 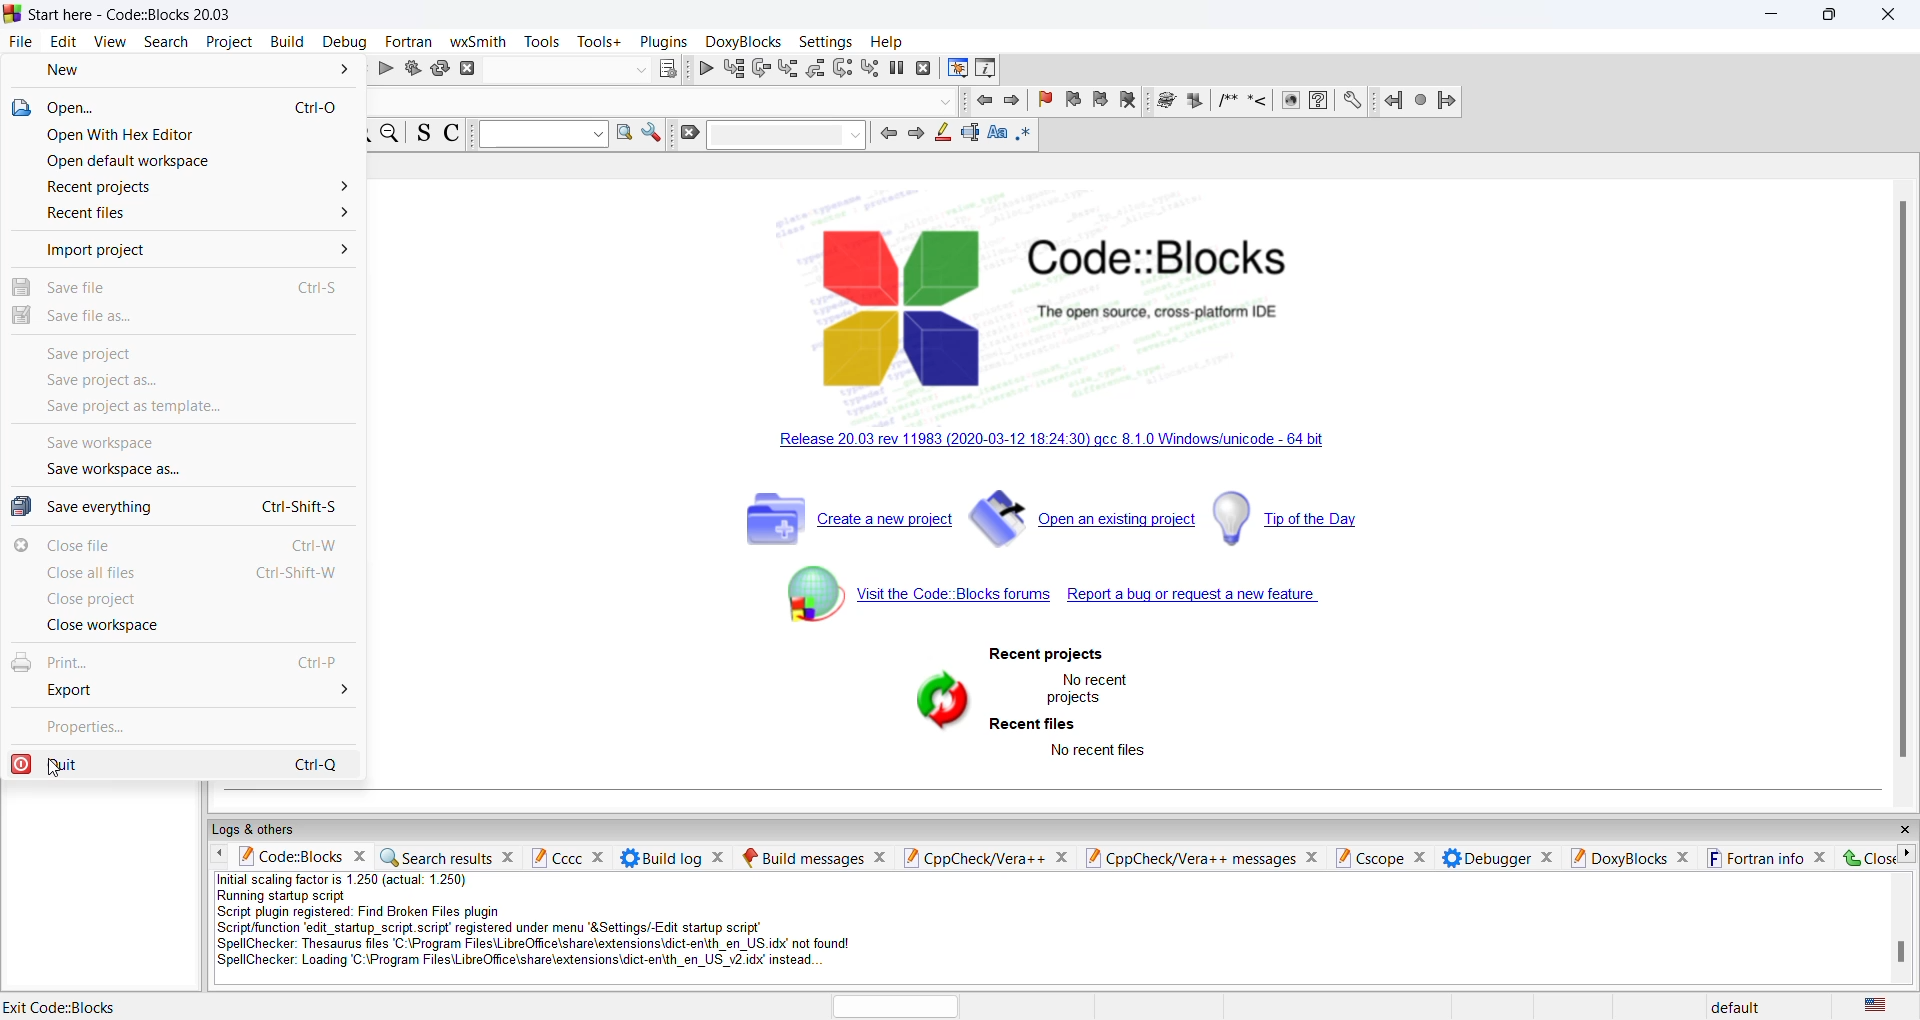 I want to click on close, so click(x=599, y=857).